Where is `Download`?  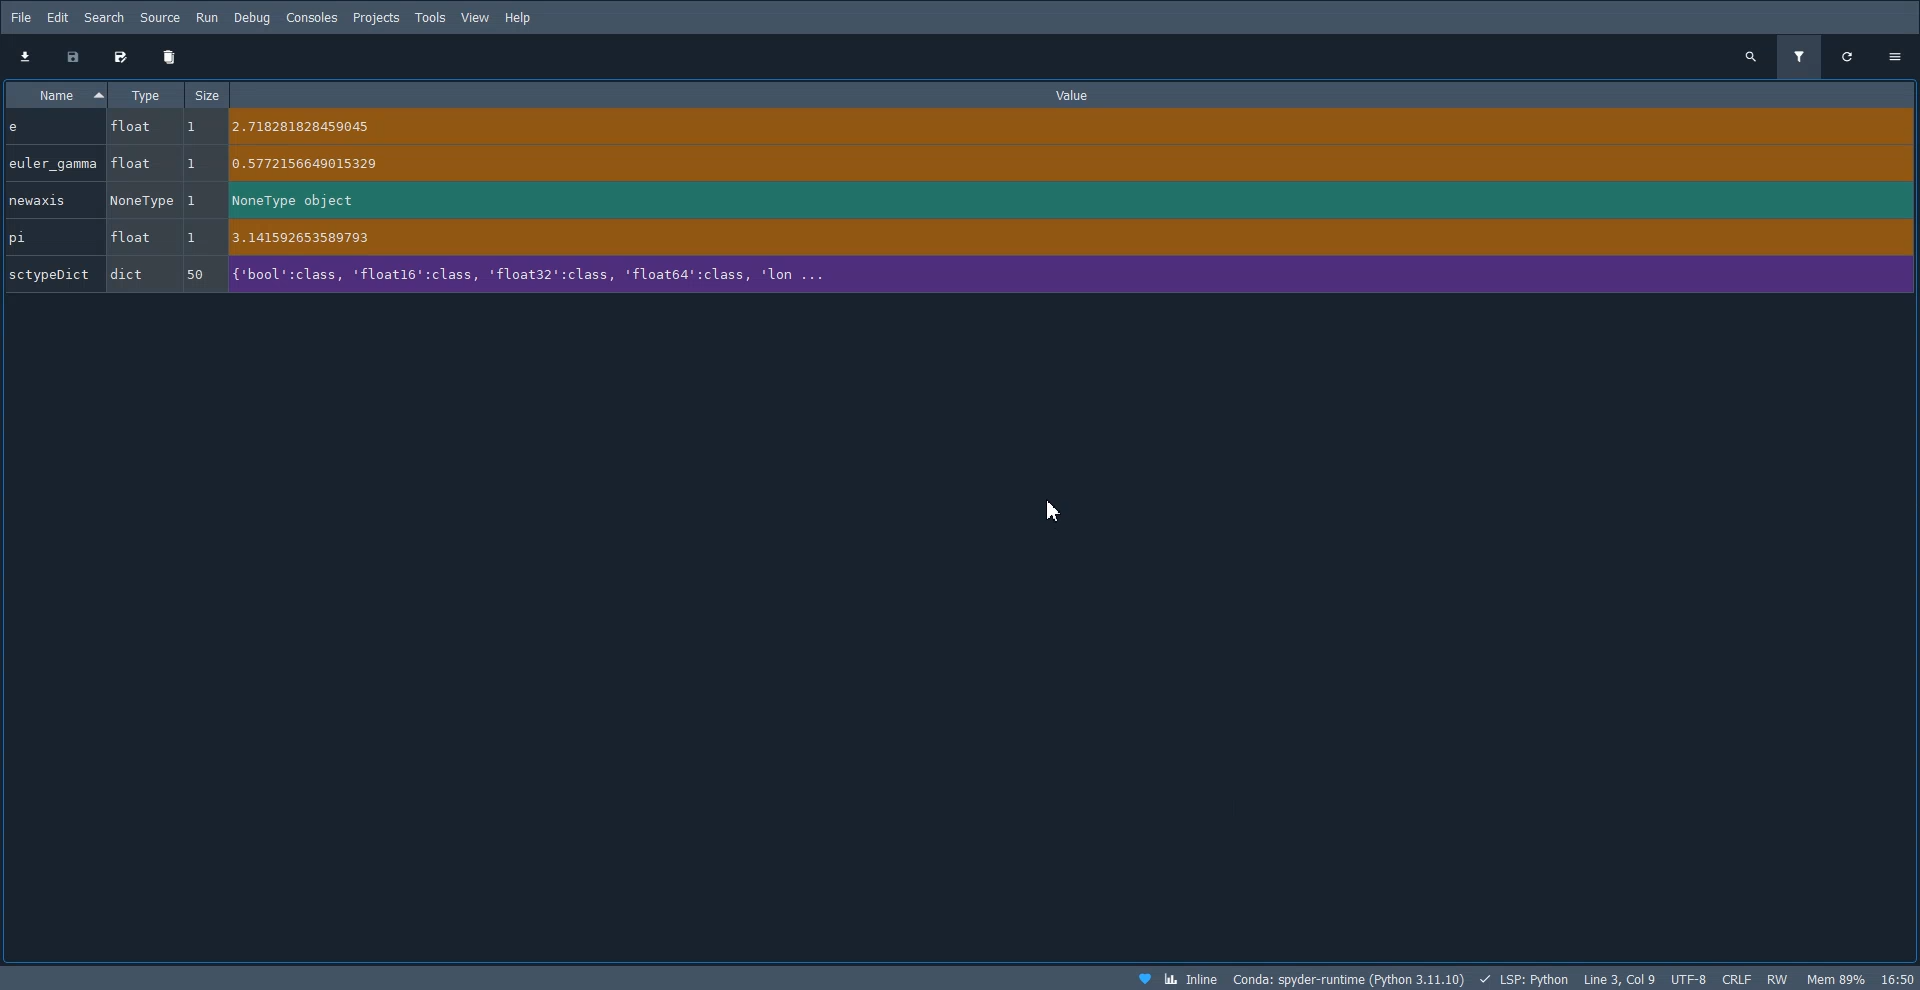 Download is located at coordinates (28, 56).